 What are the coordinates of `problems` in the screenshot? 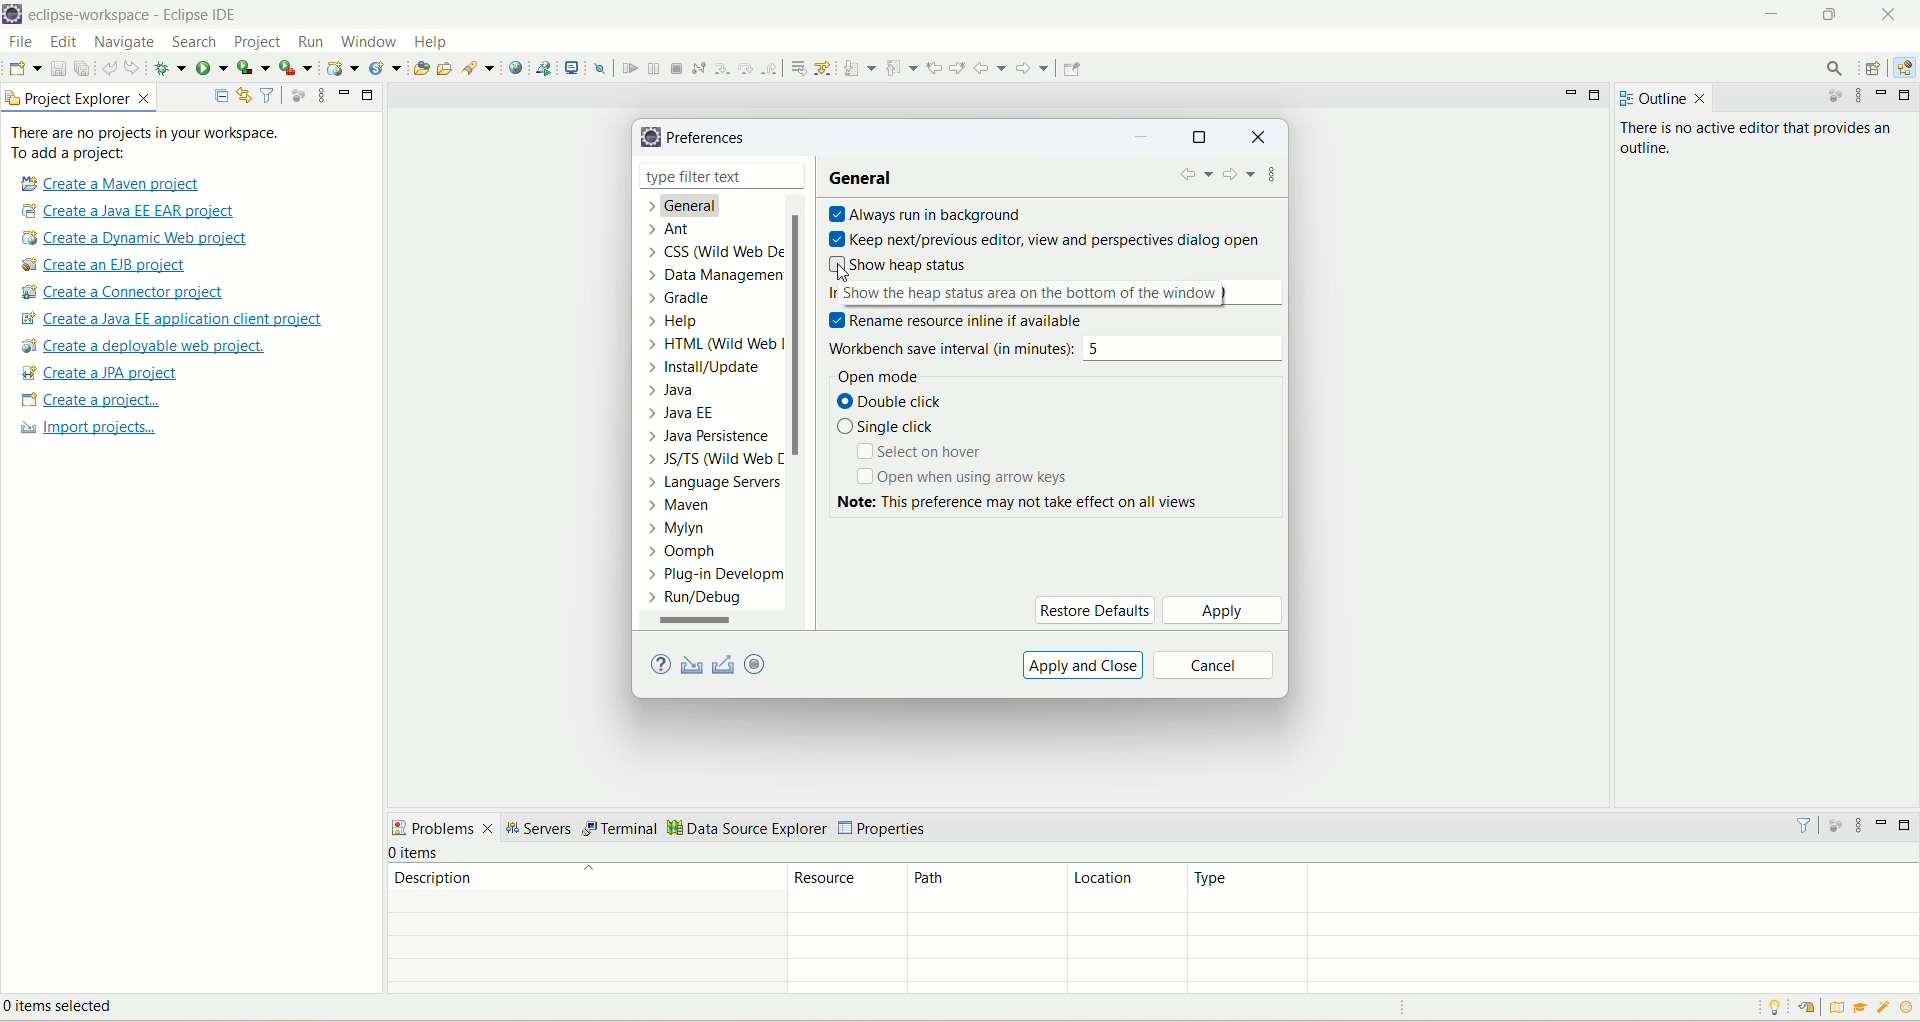 It's located at (443, 827).